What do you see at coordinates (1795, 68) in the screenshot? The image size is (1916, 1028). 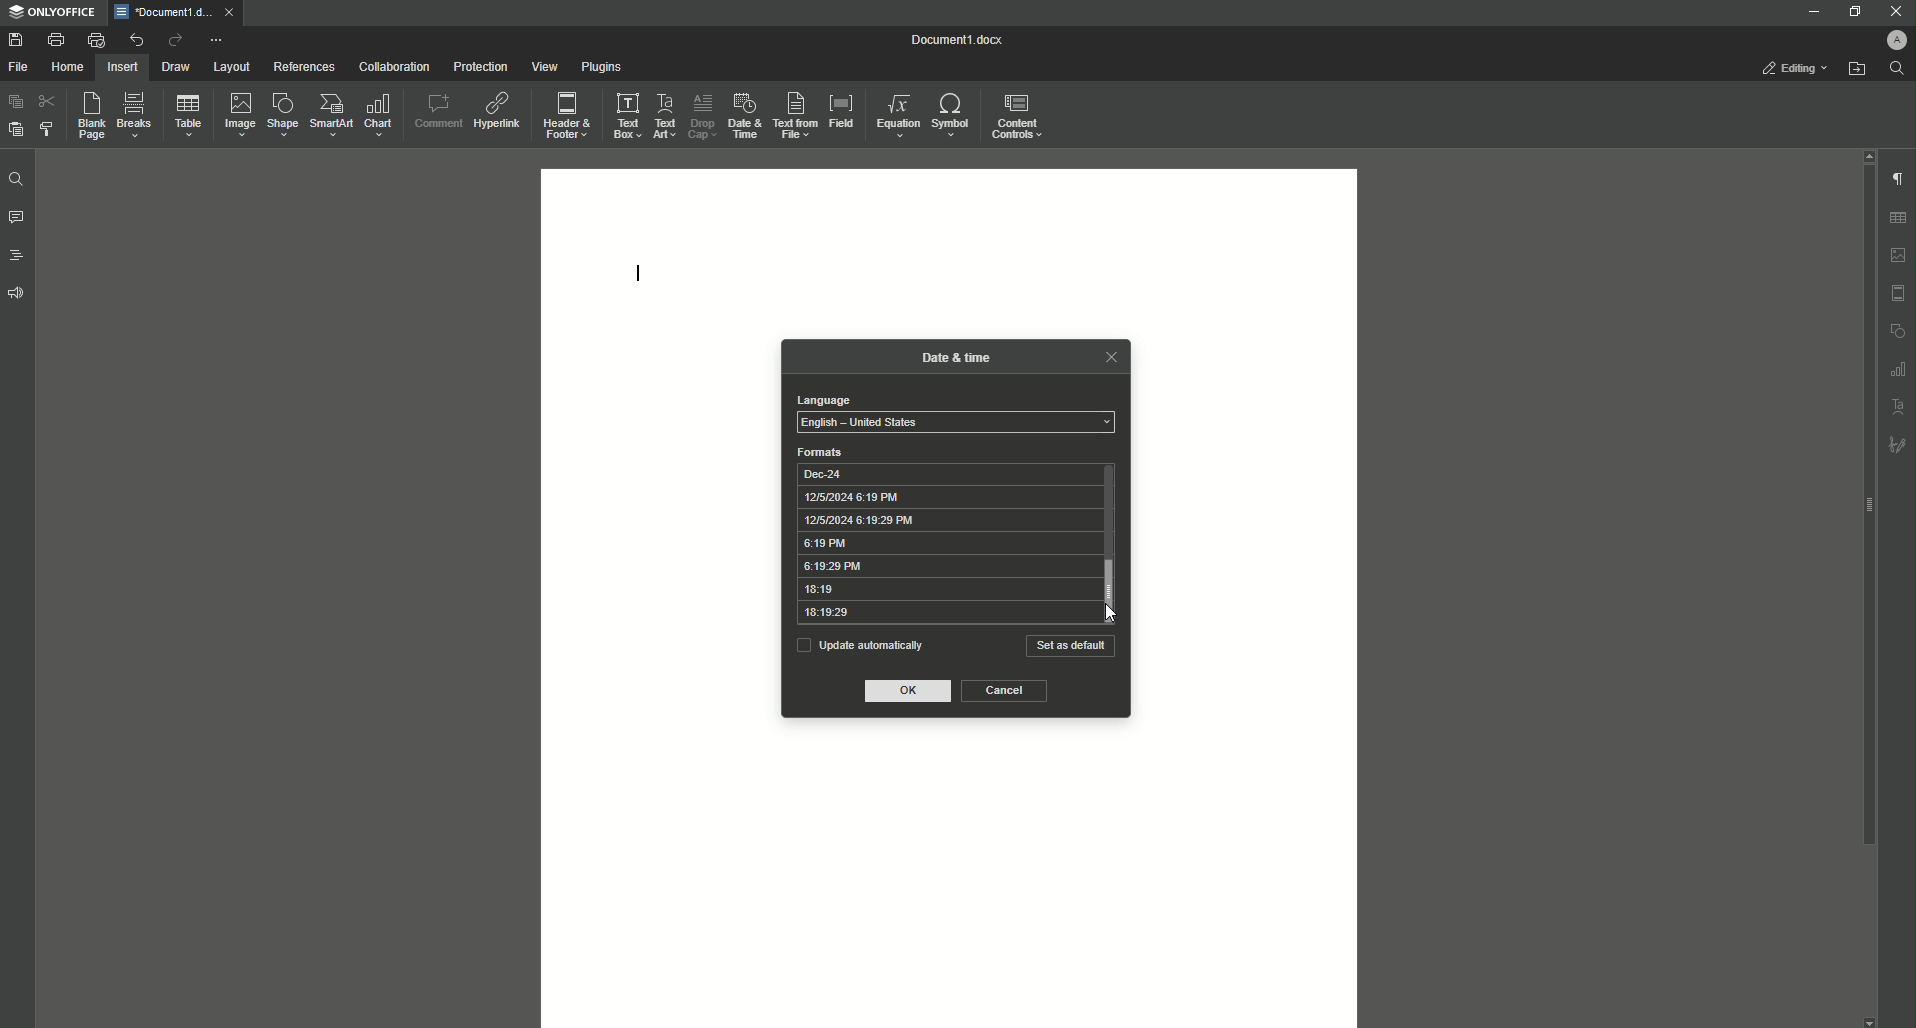 I see `Editing` at bounding box center [1795, 68].